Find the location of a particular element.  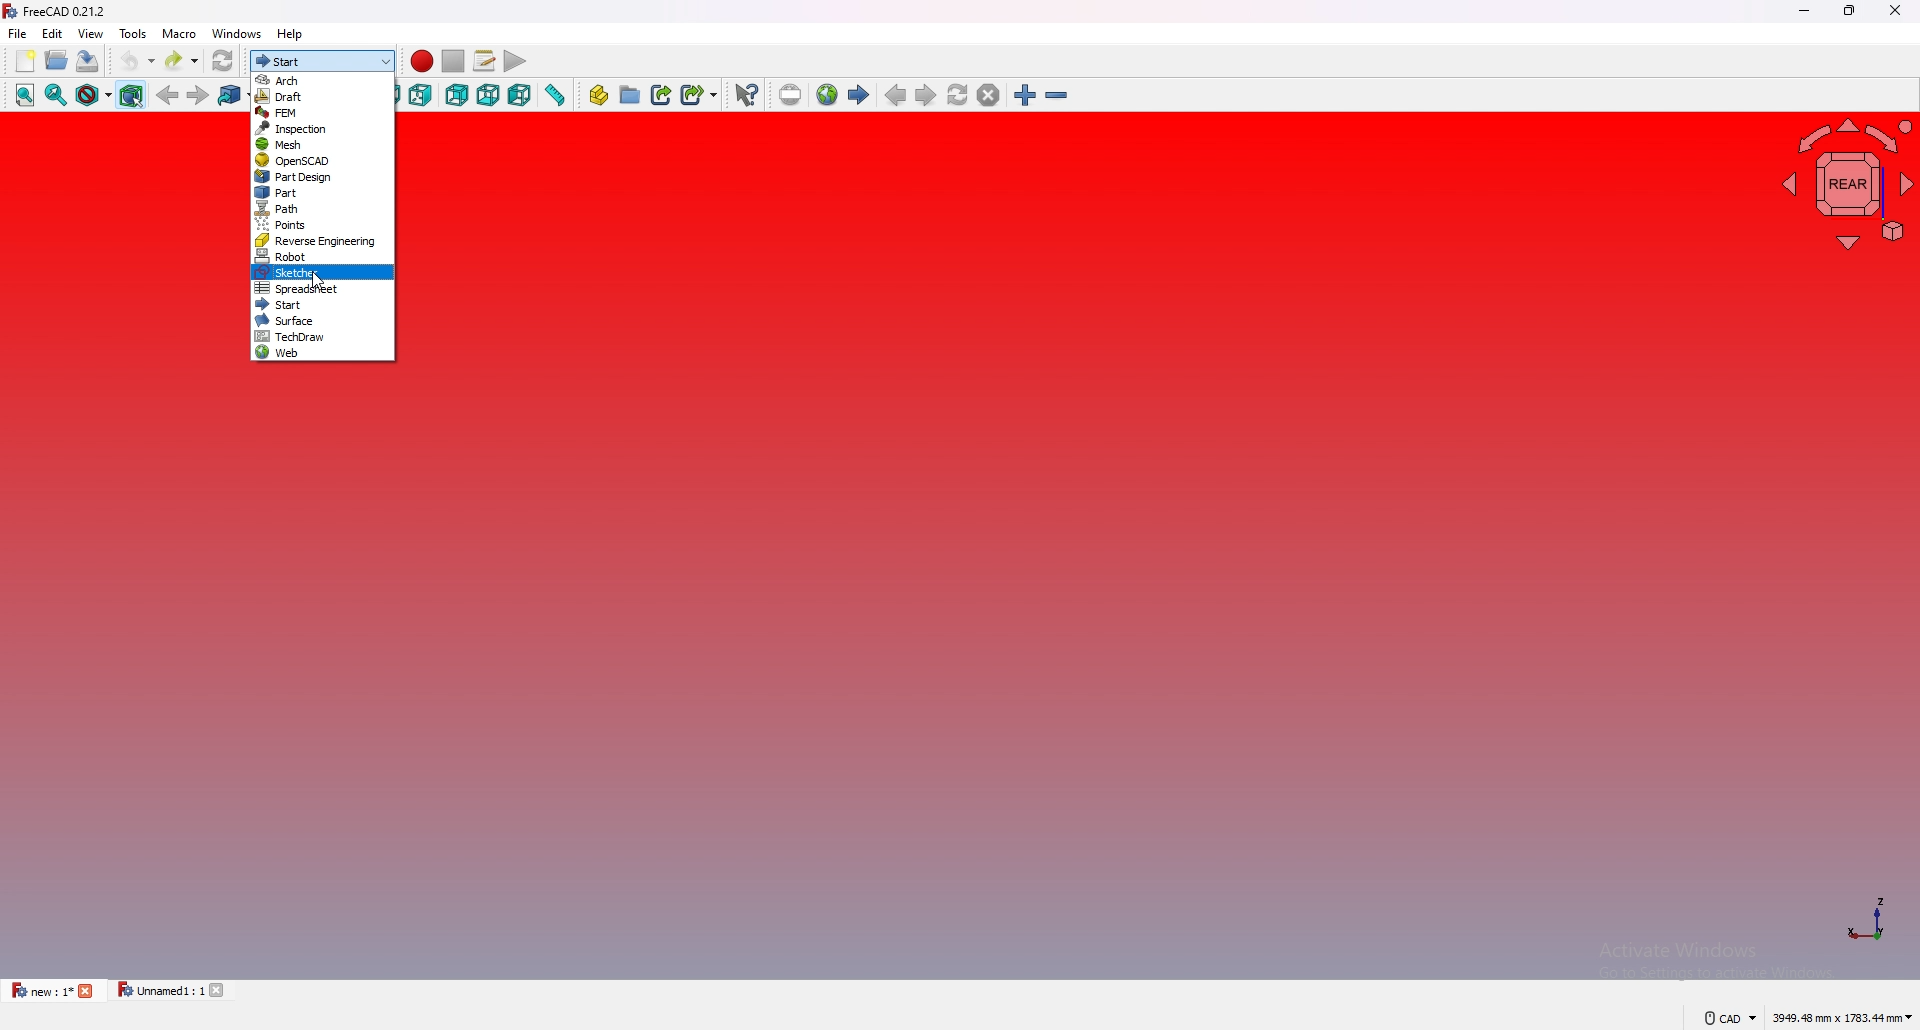

spreadsheet is located at coordinates (323, 287).